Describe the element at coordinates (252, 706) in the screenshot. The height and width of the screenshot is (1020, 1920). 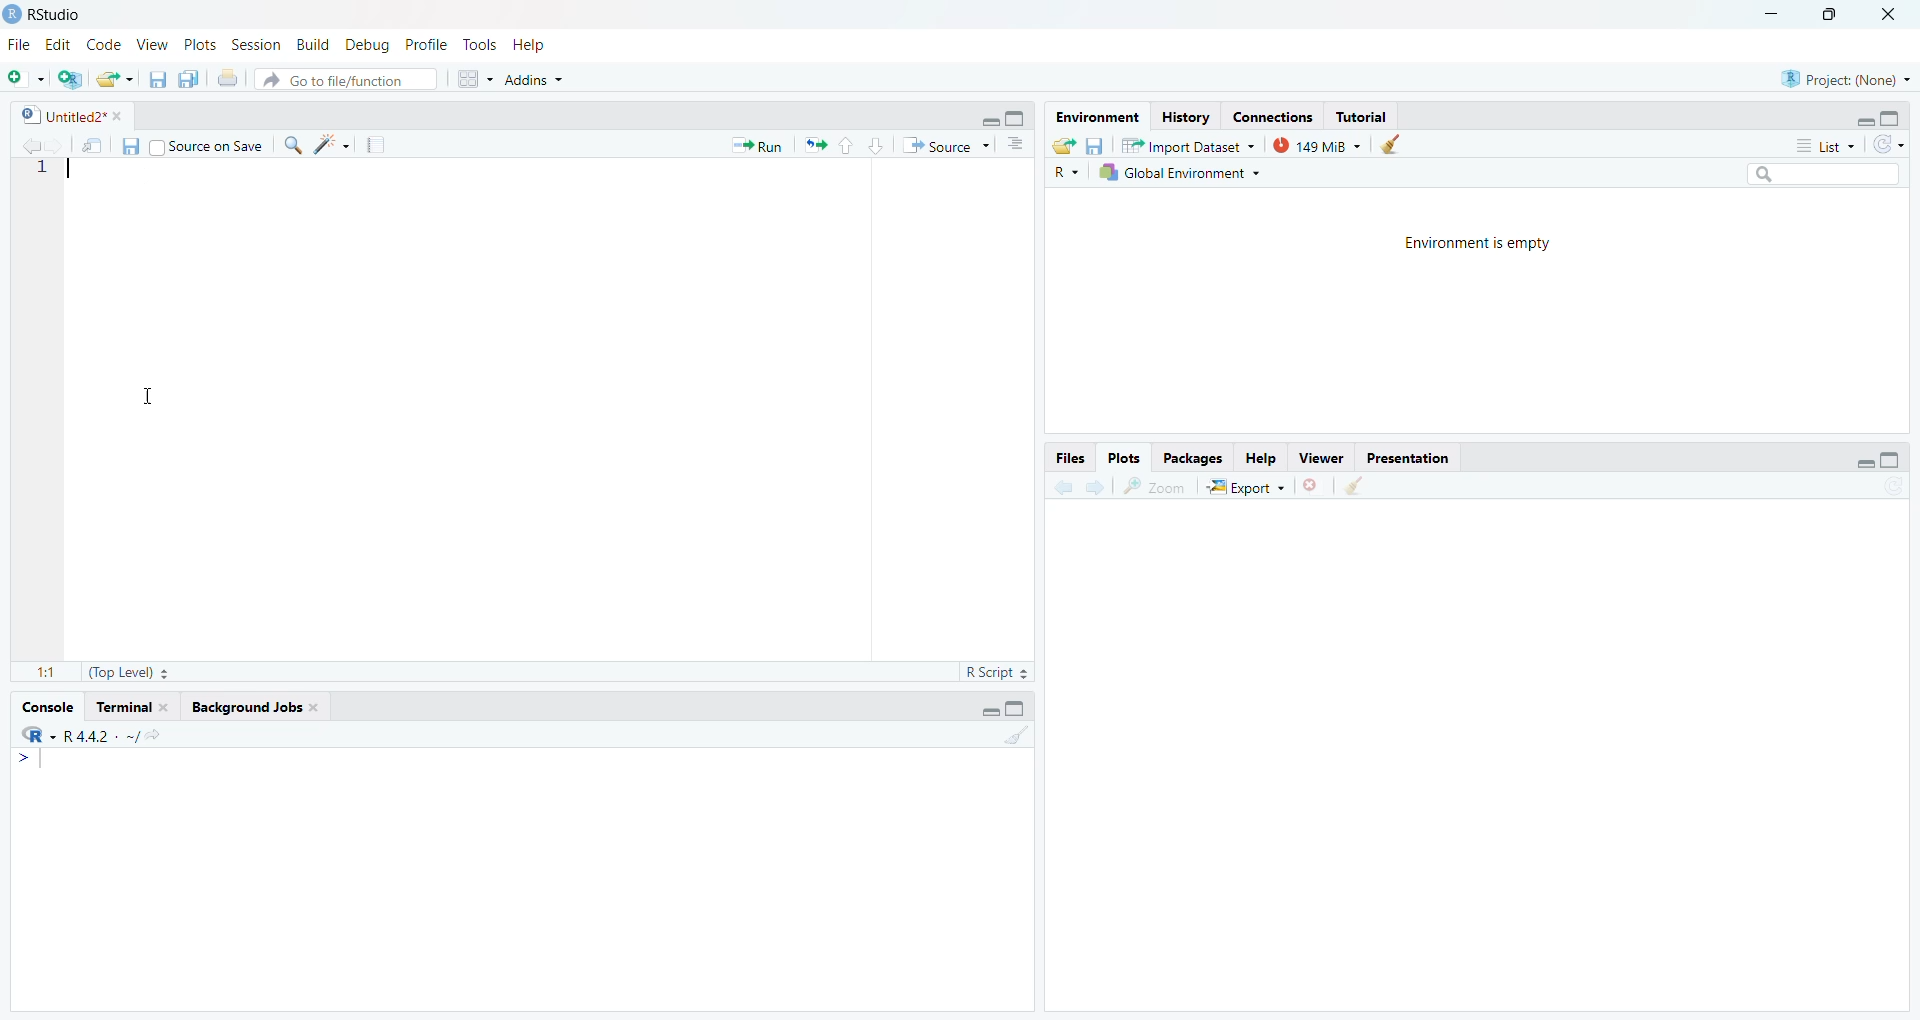
I see `Background Jobs` at that location.